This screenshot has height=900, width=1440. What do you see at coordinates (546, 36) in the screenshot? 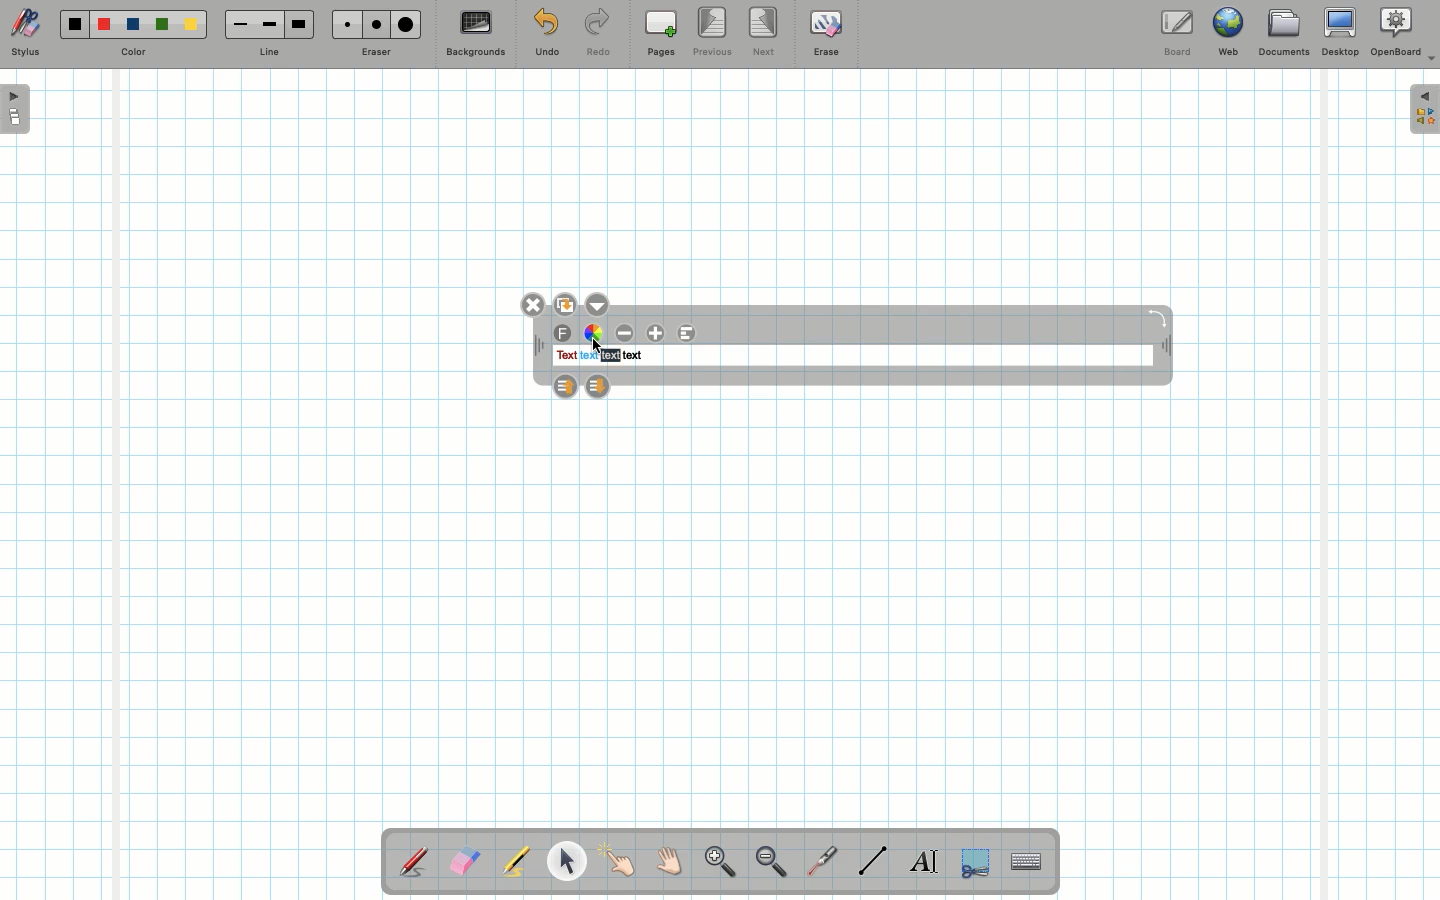
I see `Undo` at bounding box center [546, 36].